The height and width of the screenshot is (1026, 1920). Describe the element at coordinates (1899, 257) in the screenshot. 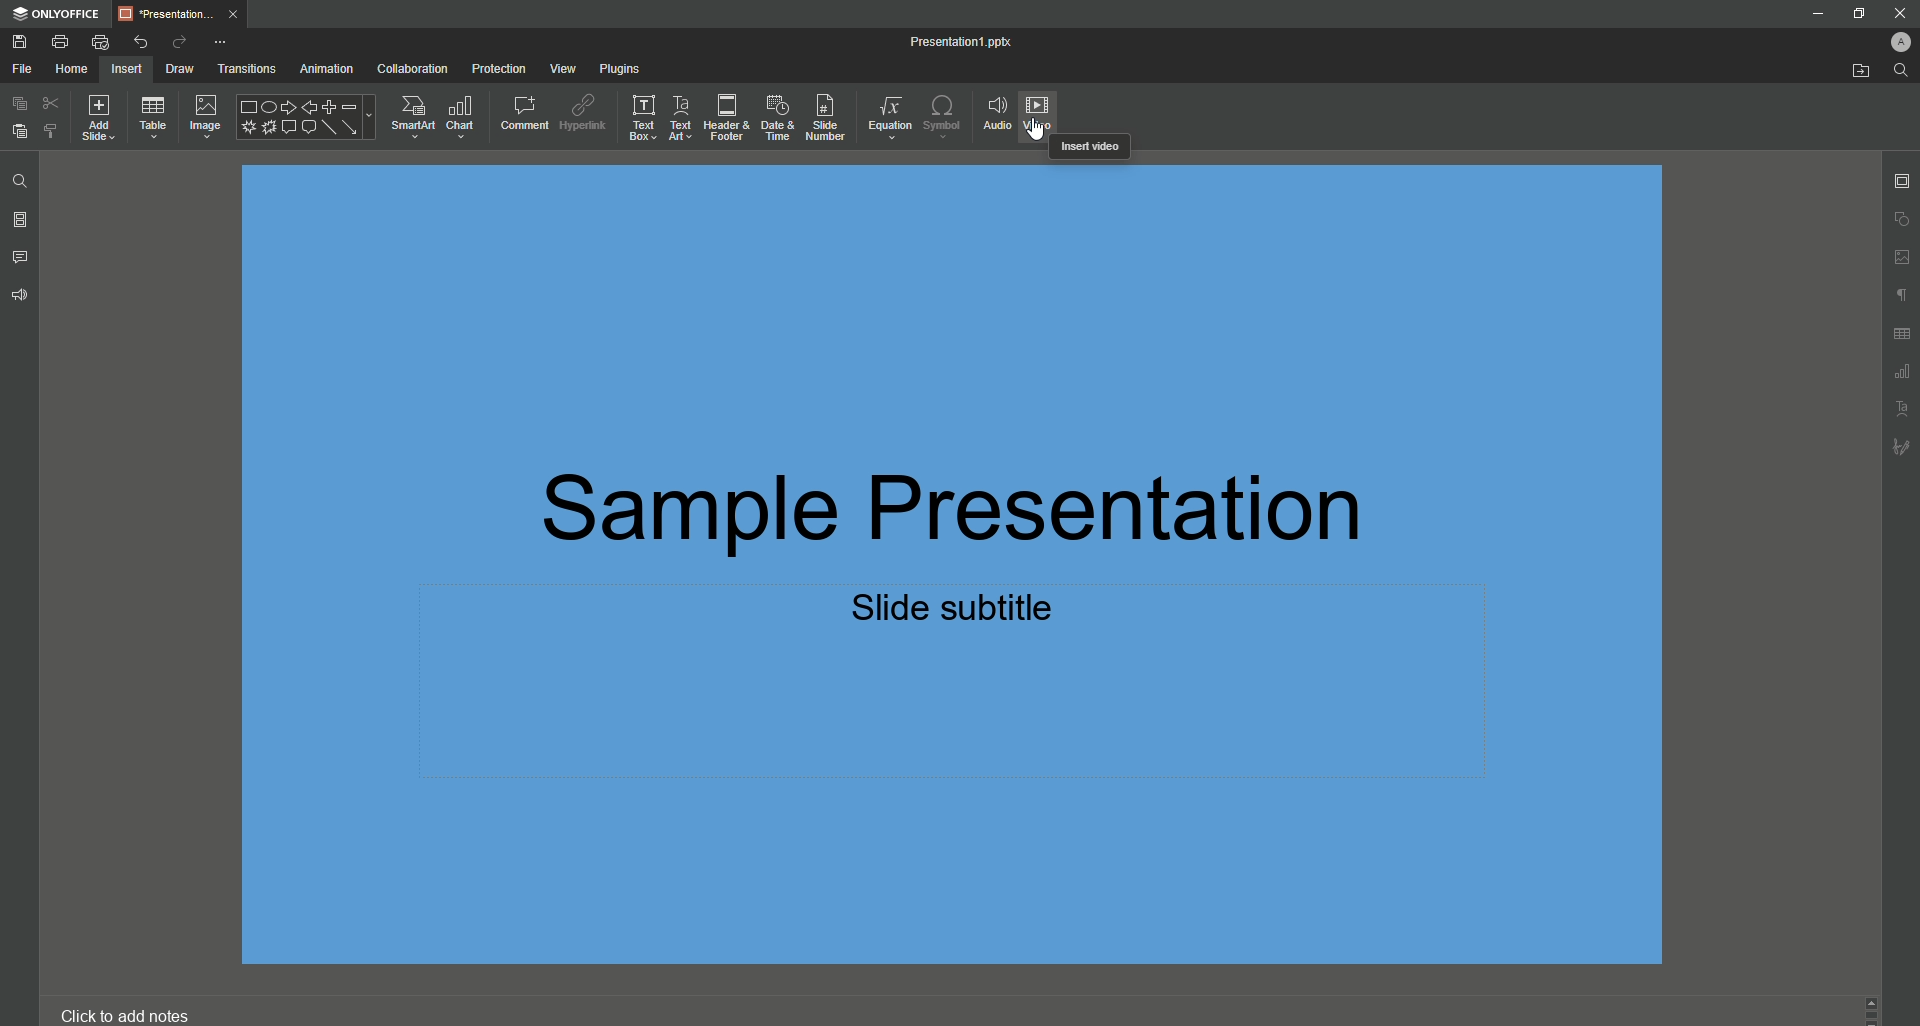

I see `Image settings` at that location.